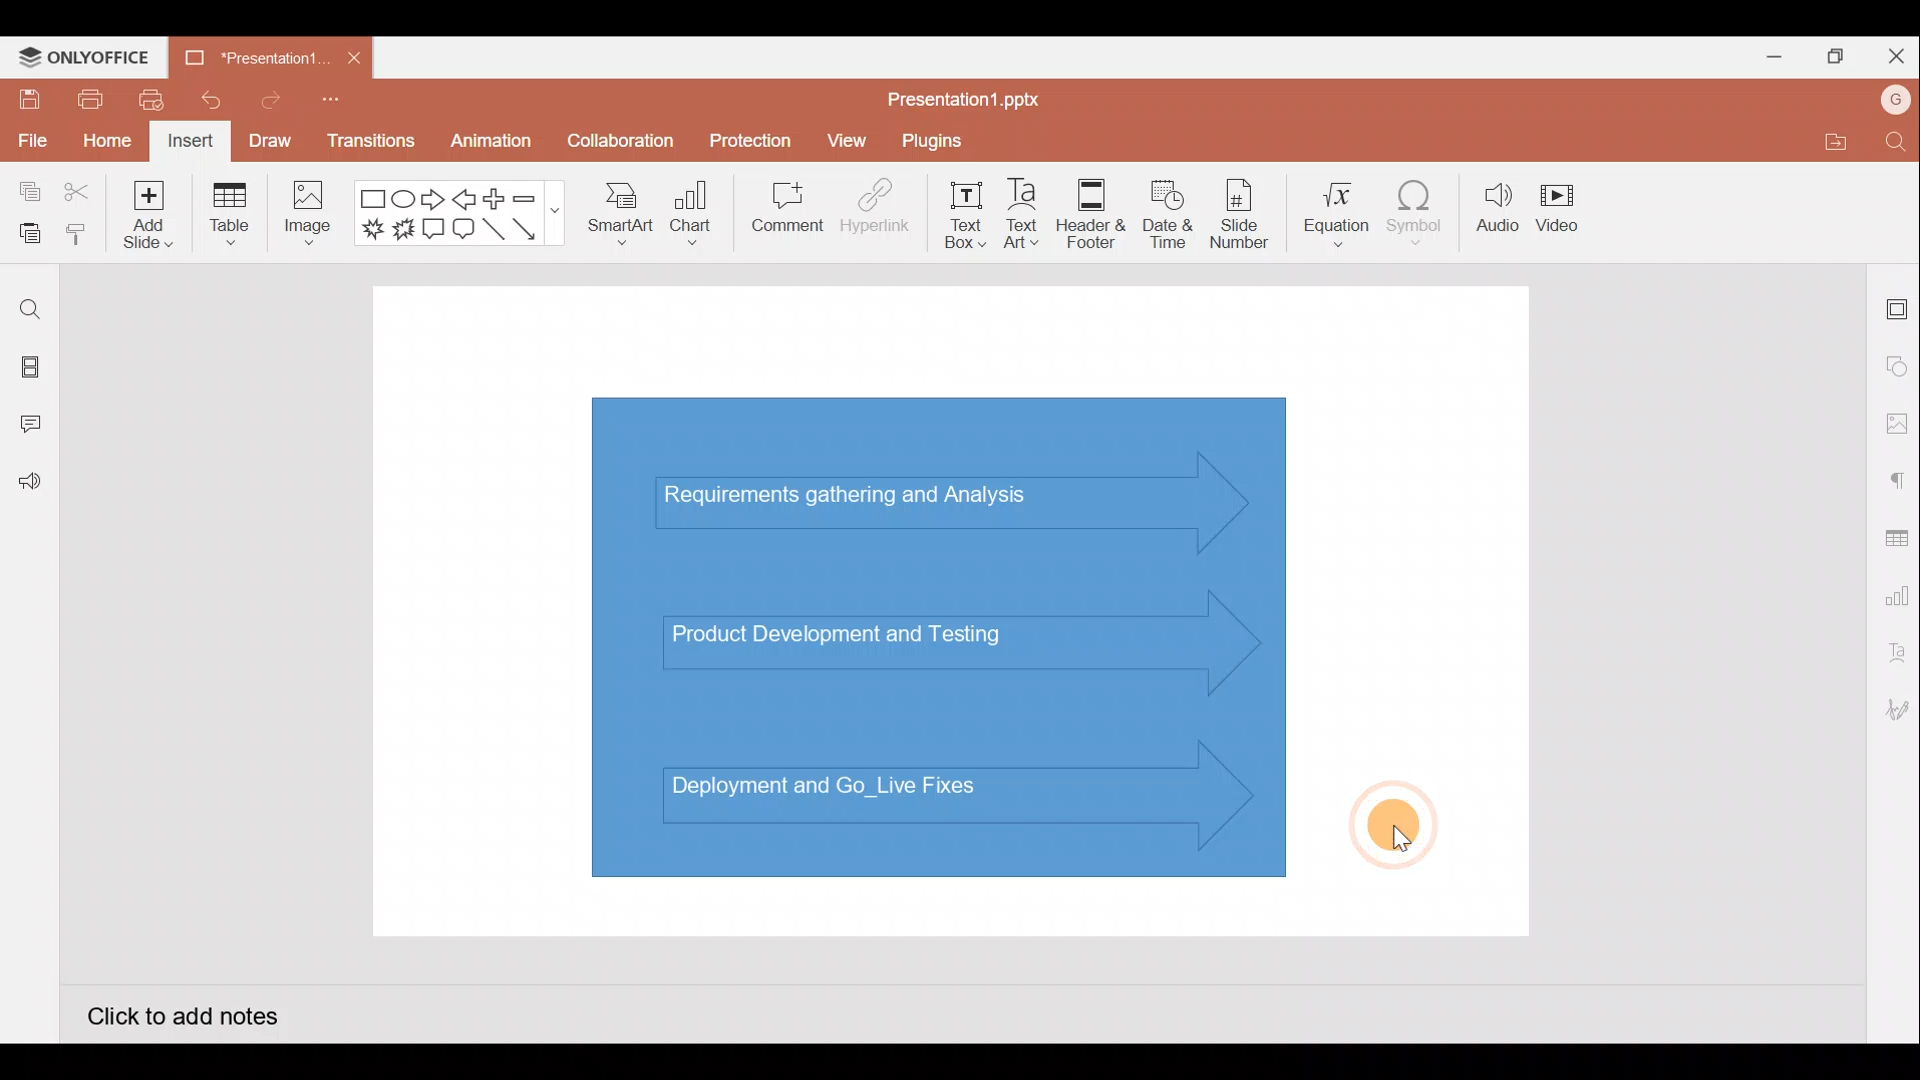 The height and width of the screenshot is (1080, 1920). Describe the element at coordinates (618, 149) in the screenshot. I see `Collaboration` at that location.